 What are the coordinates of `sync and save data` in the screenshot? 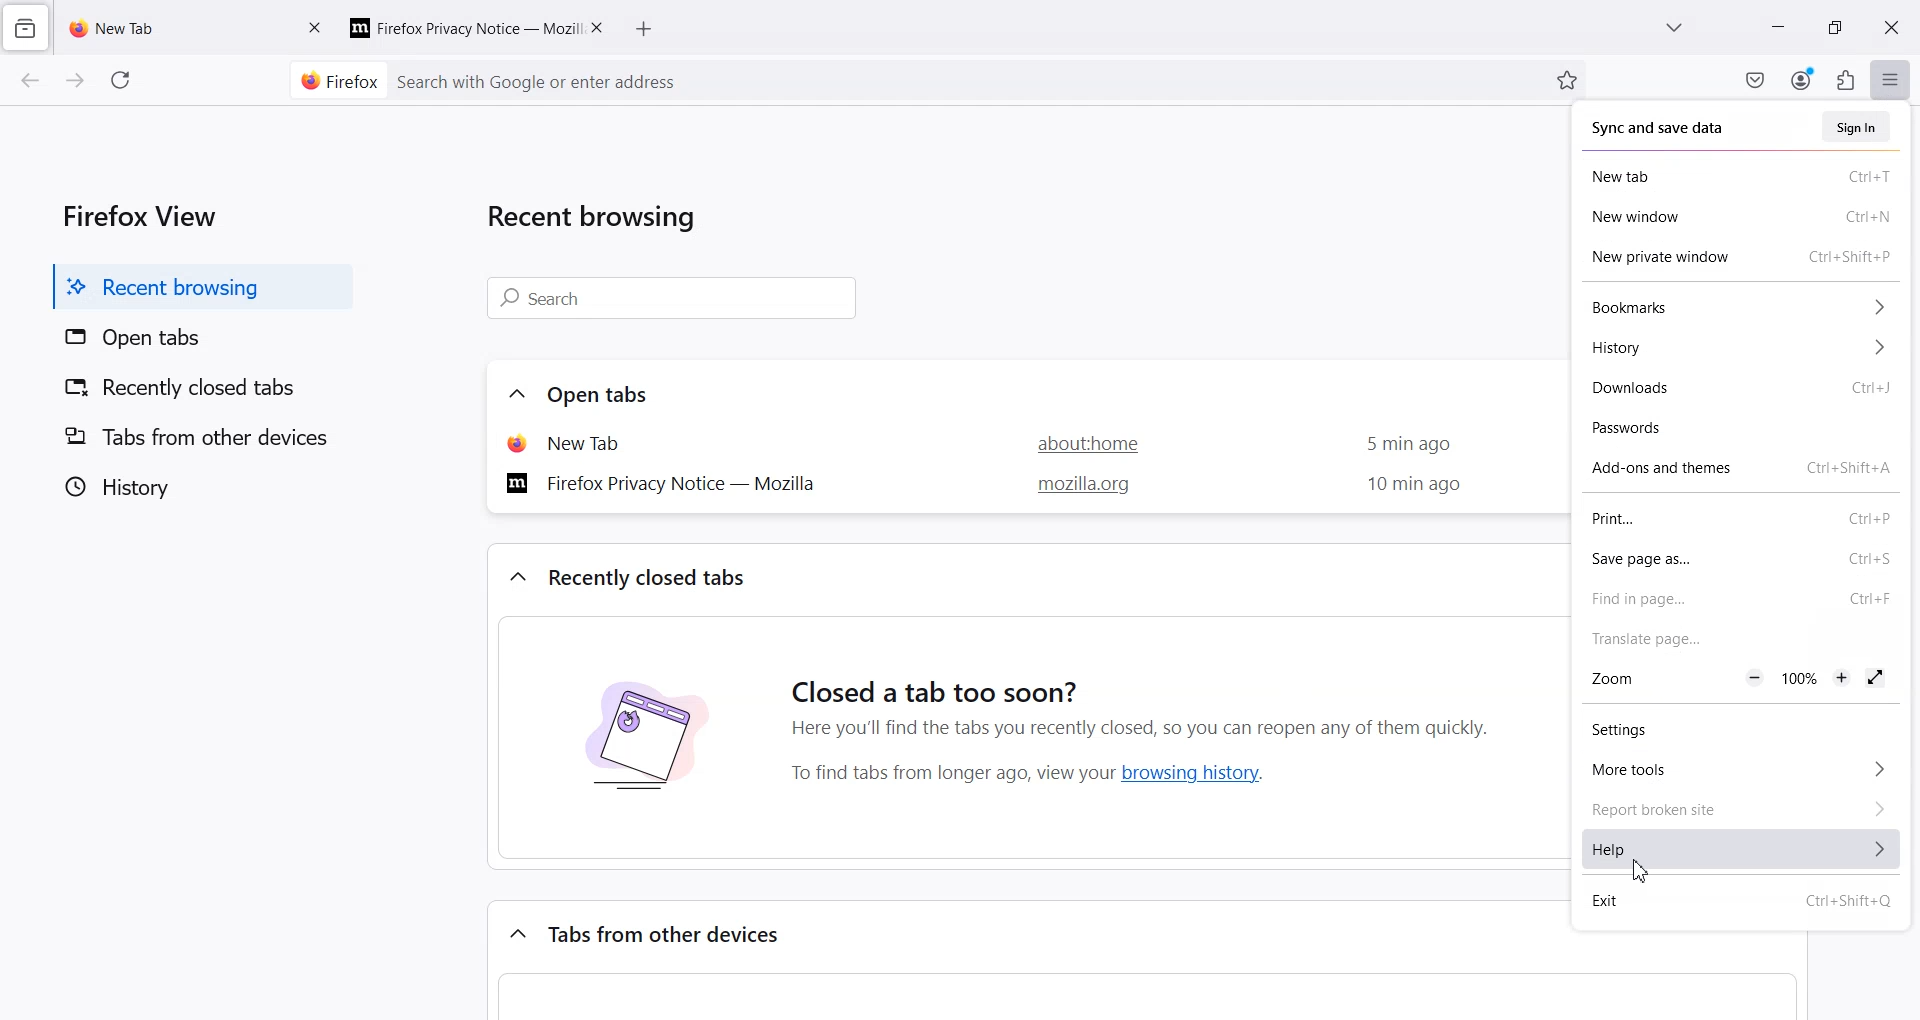 It's located at (1699, 126).